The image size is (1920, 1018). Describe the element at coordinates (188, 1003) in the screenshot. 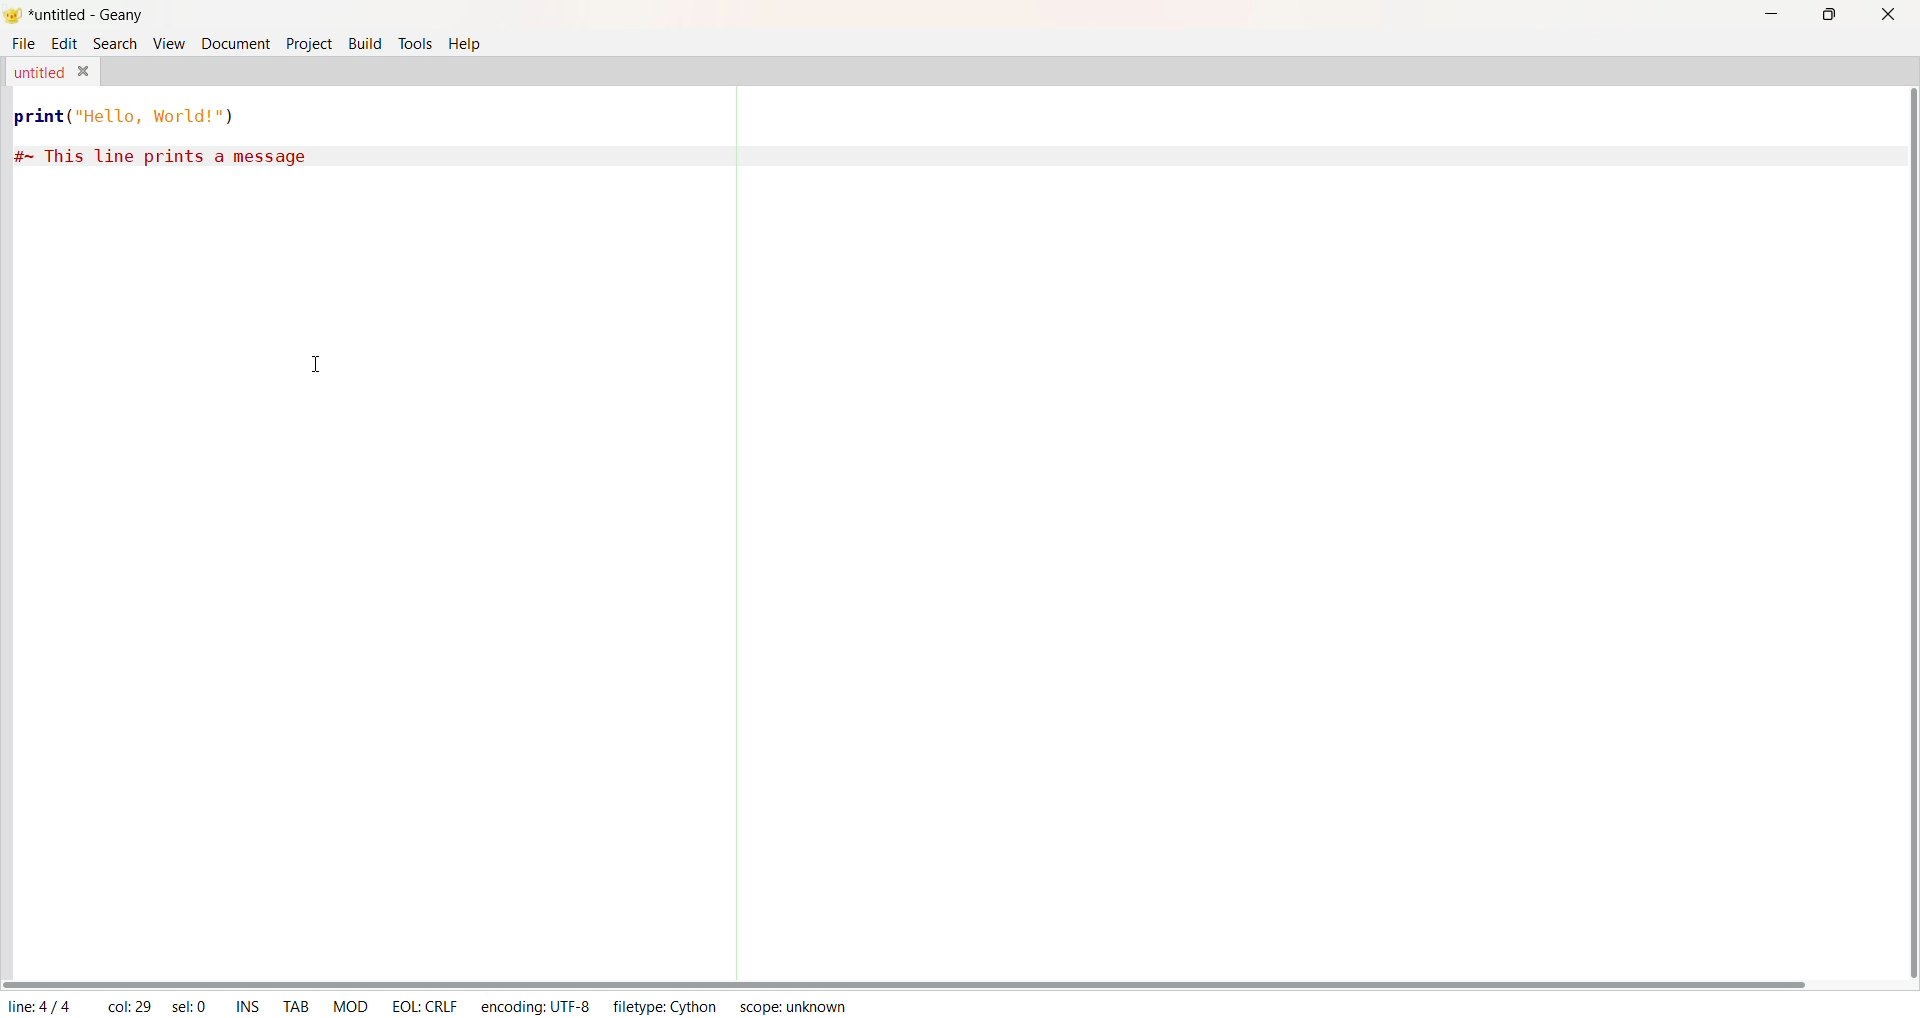

I see `sel: 0` at that location.